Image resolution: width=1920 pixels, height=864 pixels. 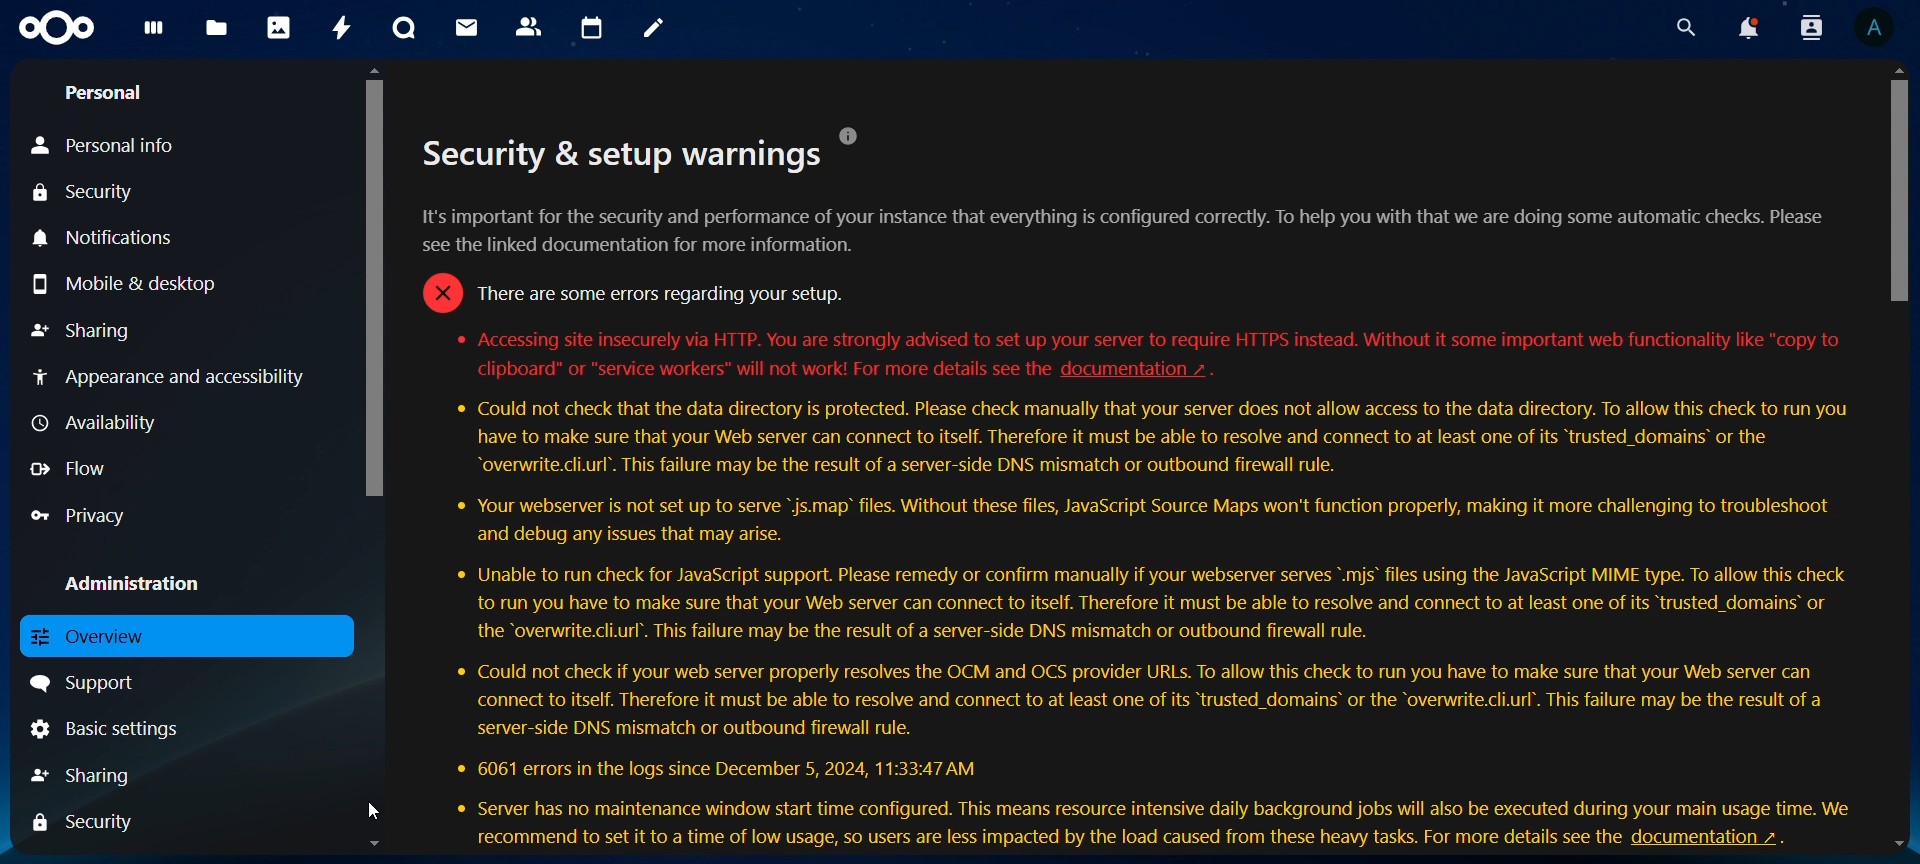 I want to click on * Accessing site insecurely via HTTP. You are strongly advised to set up your server to require HTTPS instead. Without it some important web functionality like "copy to, so click(x=1142, y=338).